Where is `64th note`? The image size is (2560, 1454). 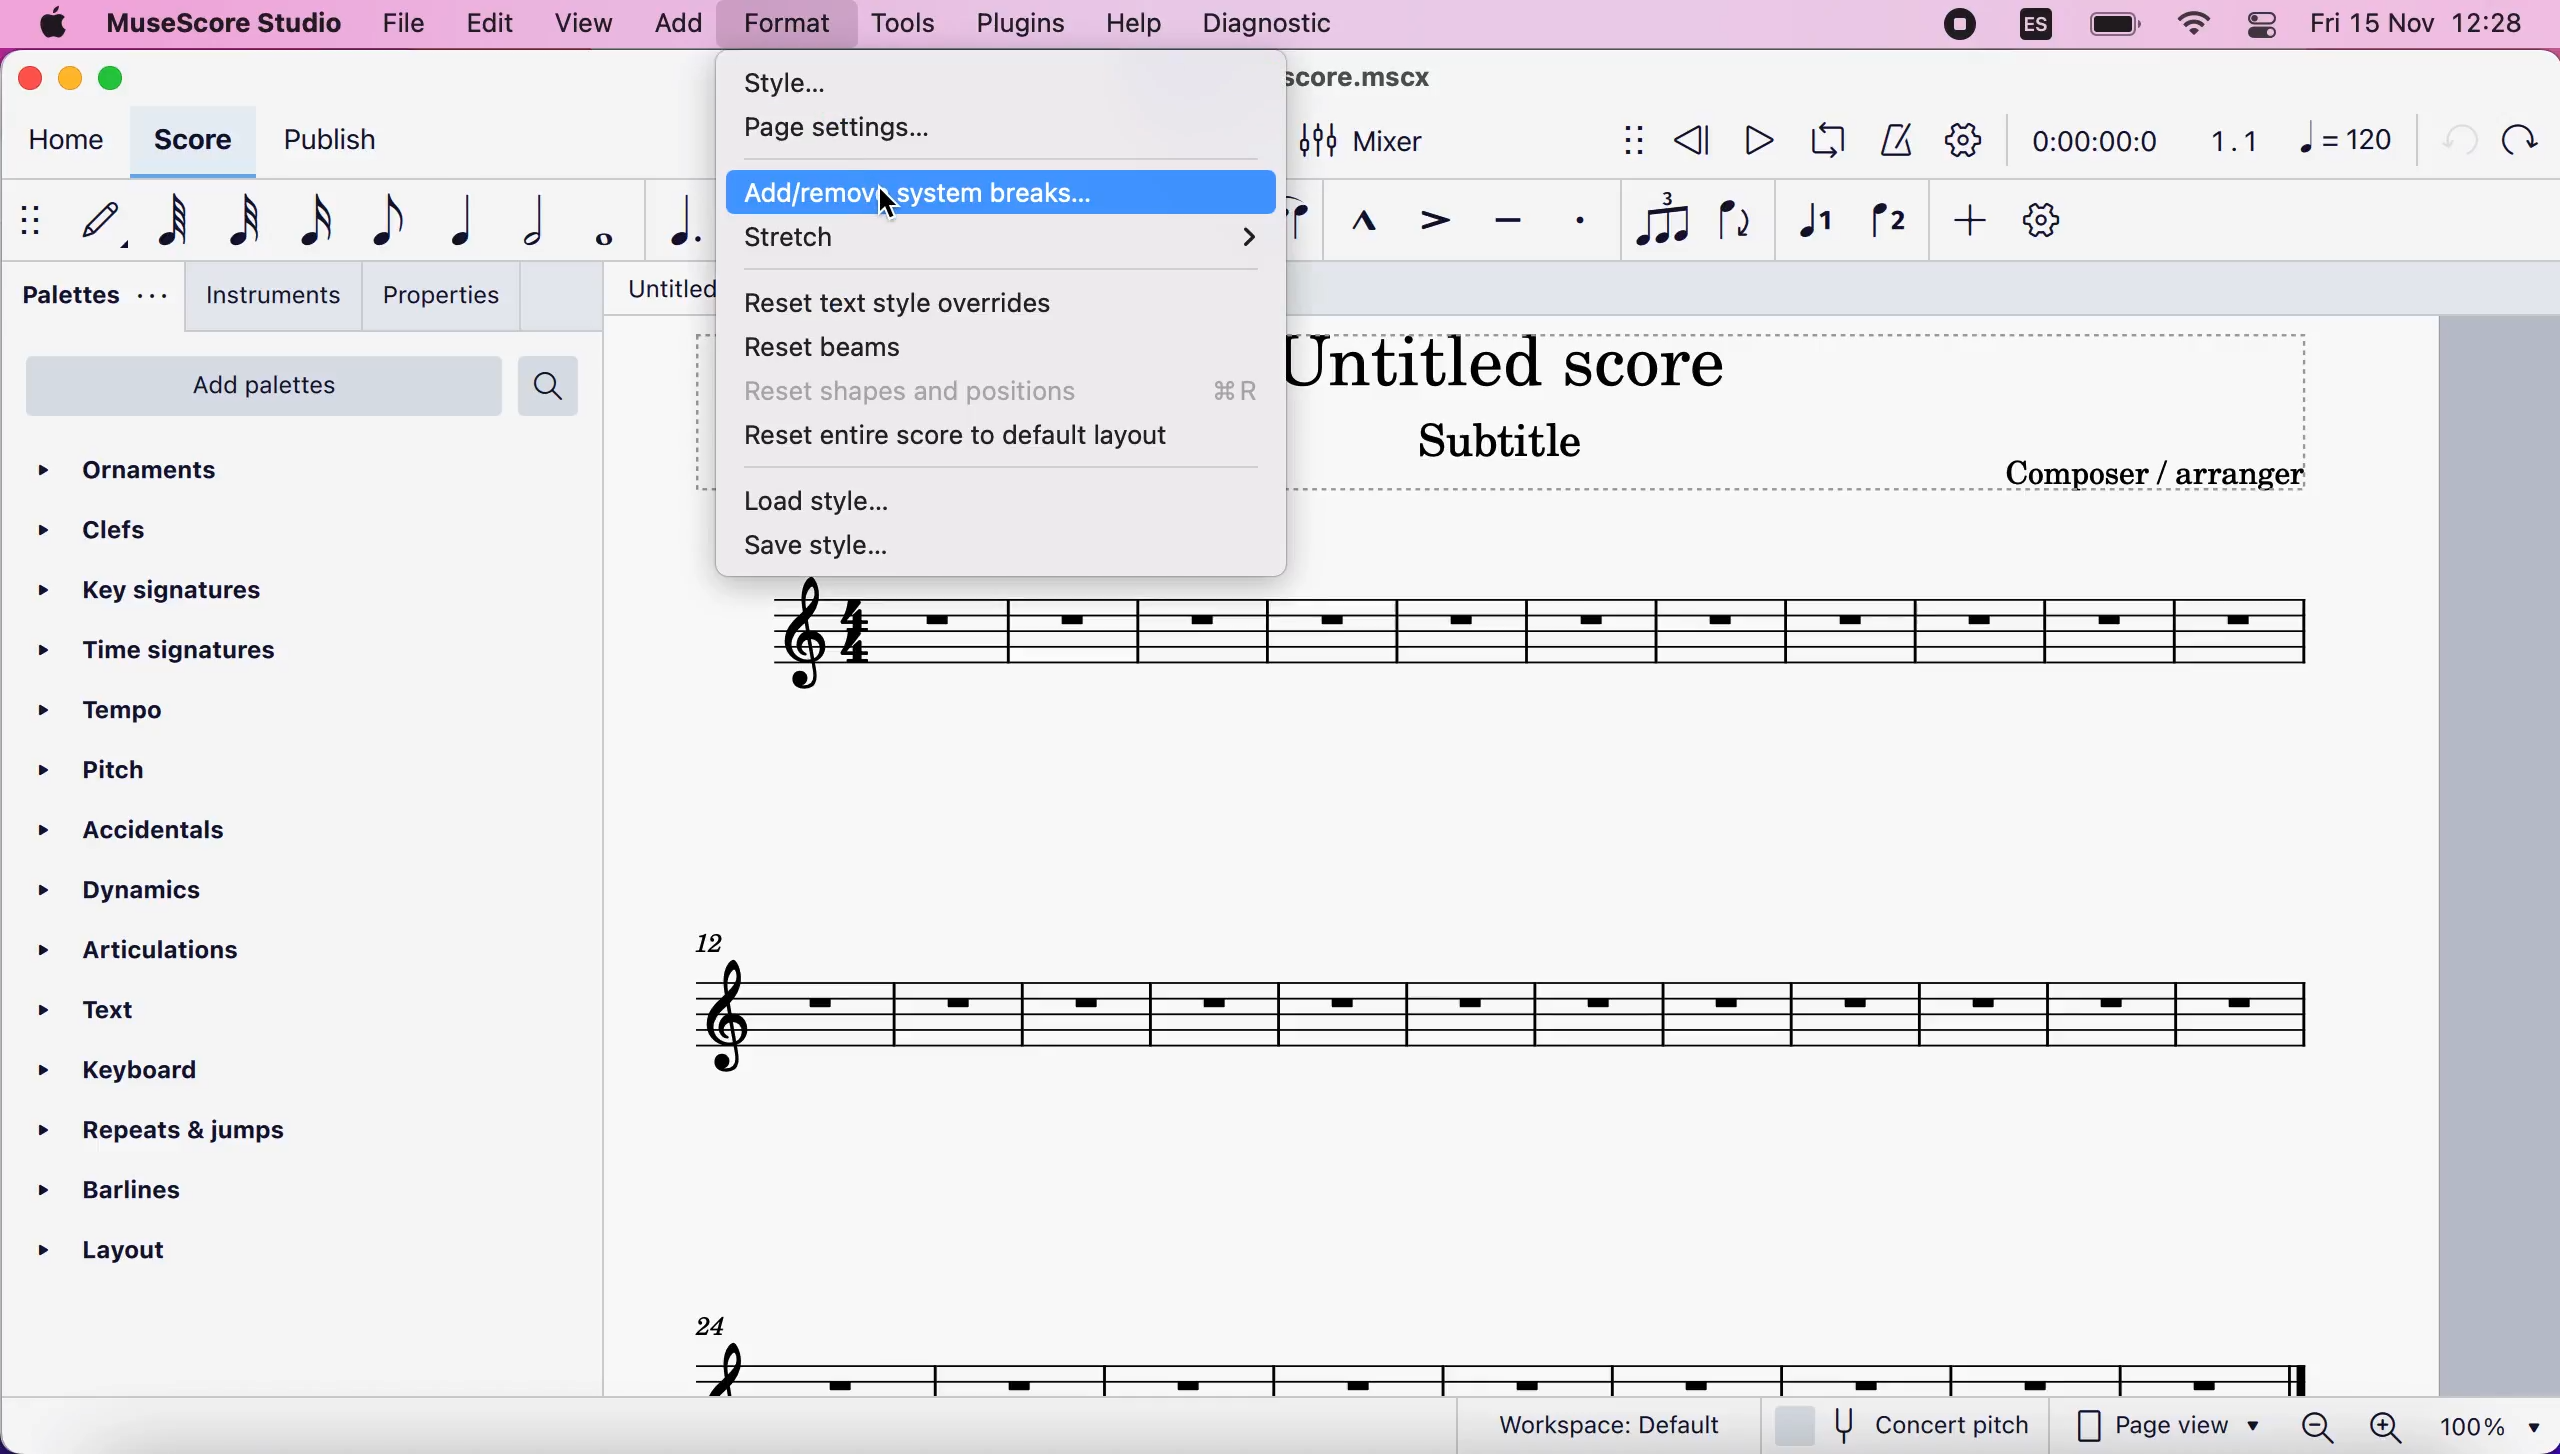 64th note is located at coordinates (173, 219).